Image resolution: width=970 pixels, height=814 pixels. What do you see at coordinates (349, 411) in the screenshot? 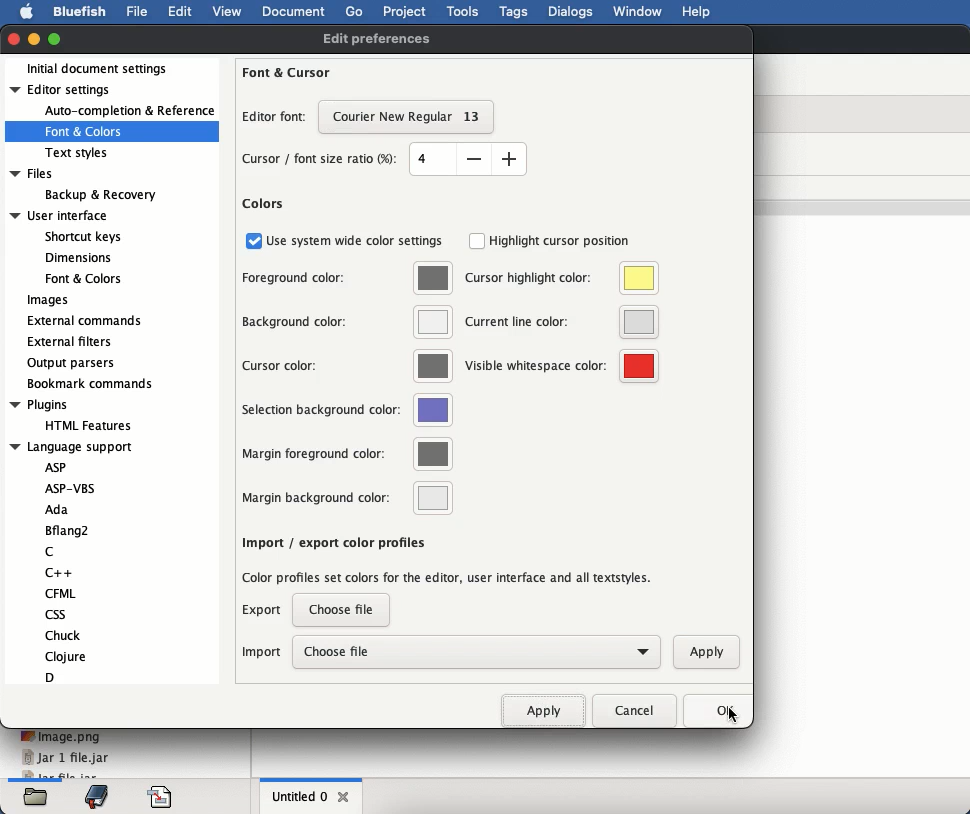
I see `selection background color` at bounding box center [349, 411].